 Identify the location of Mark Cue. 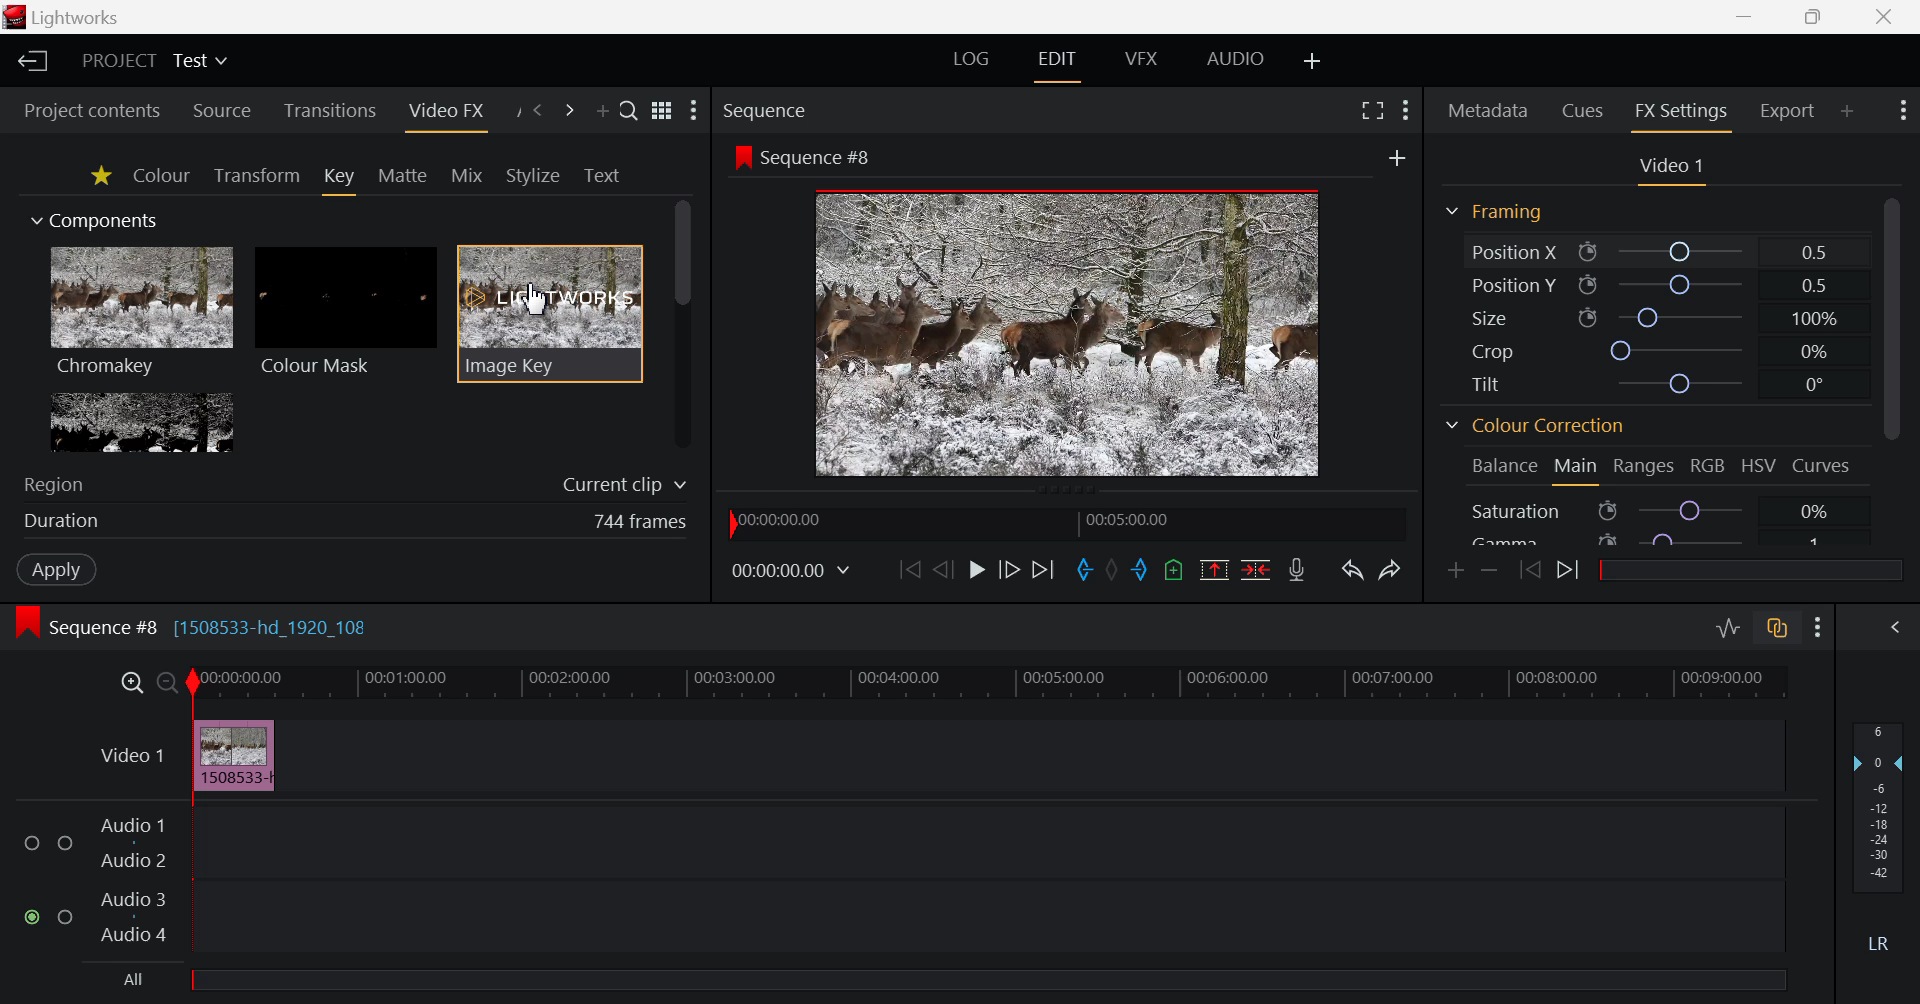
(1175, 570).